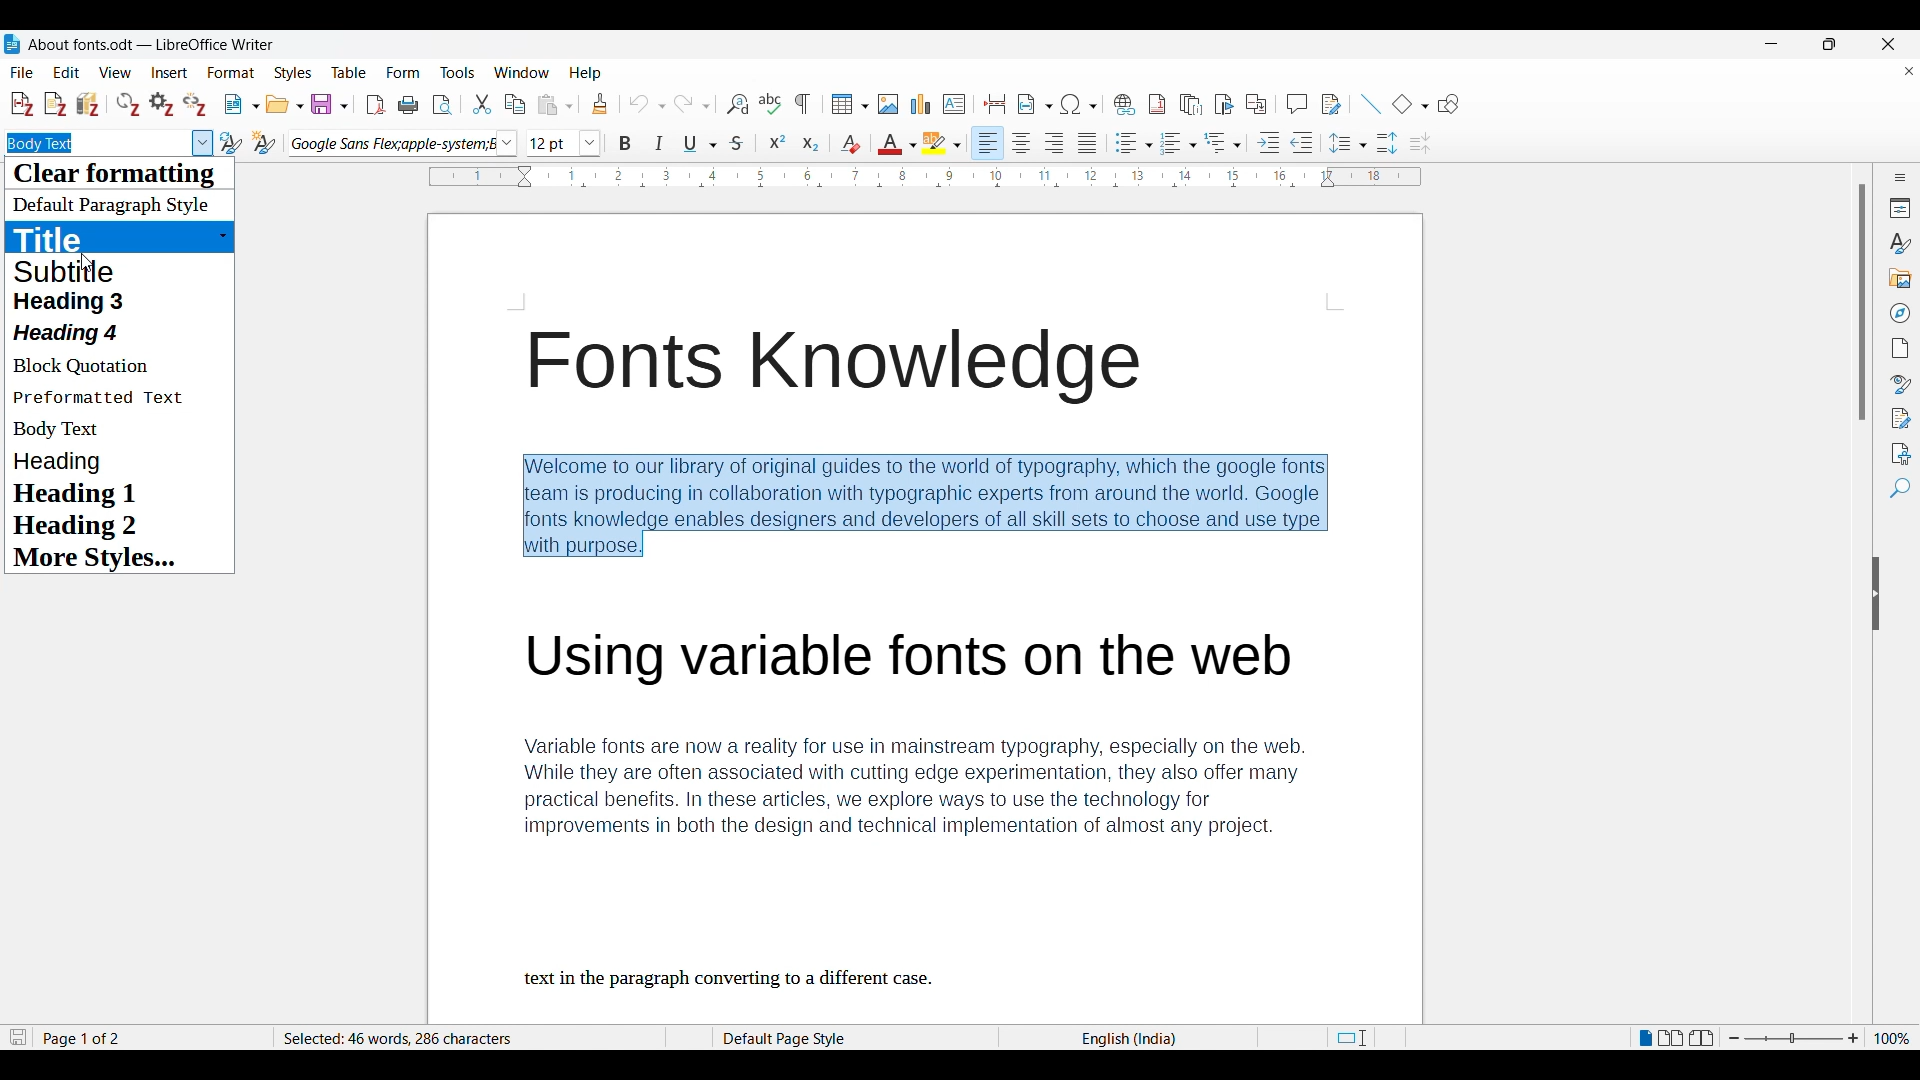  Describe the element at coordinates (125, 175) in the screenshot. I see `Clear formatting` at that location.